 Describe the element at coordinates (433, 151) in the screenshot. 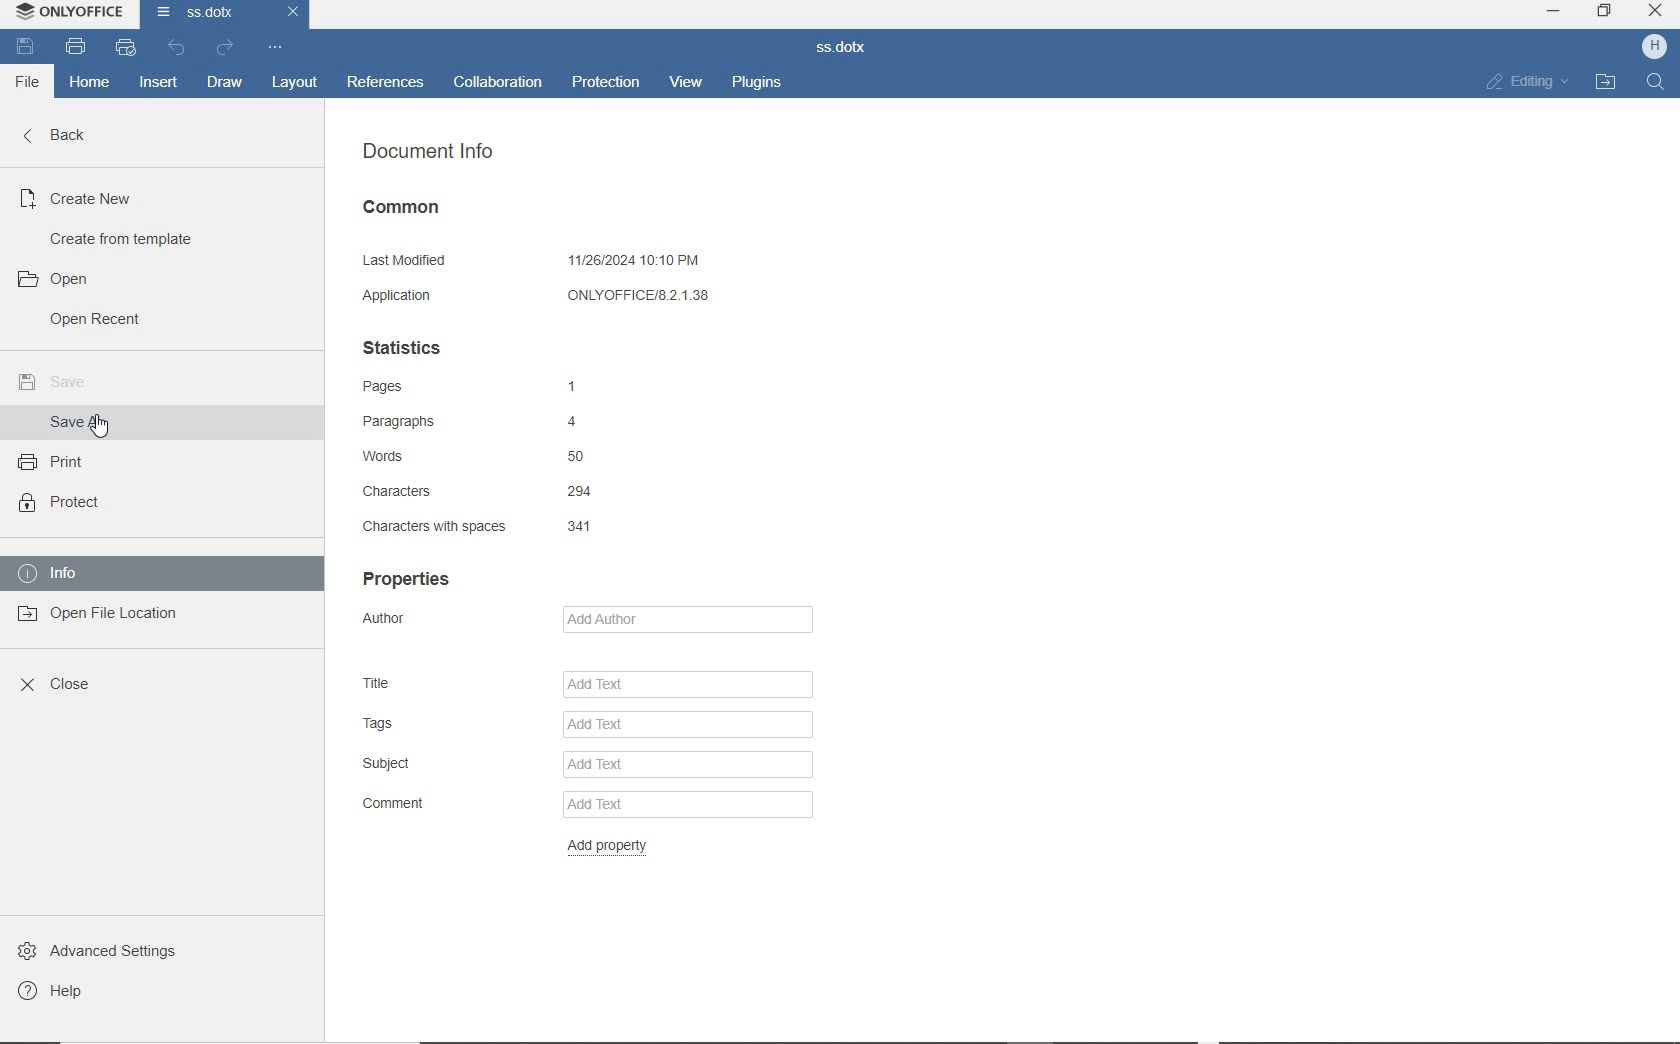

I see `DOCUMENT INFO` at that location.